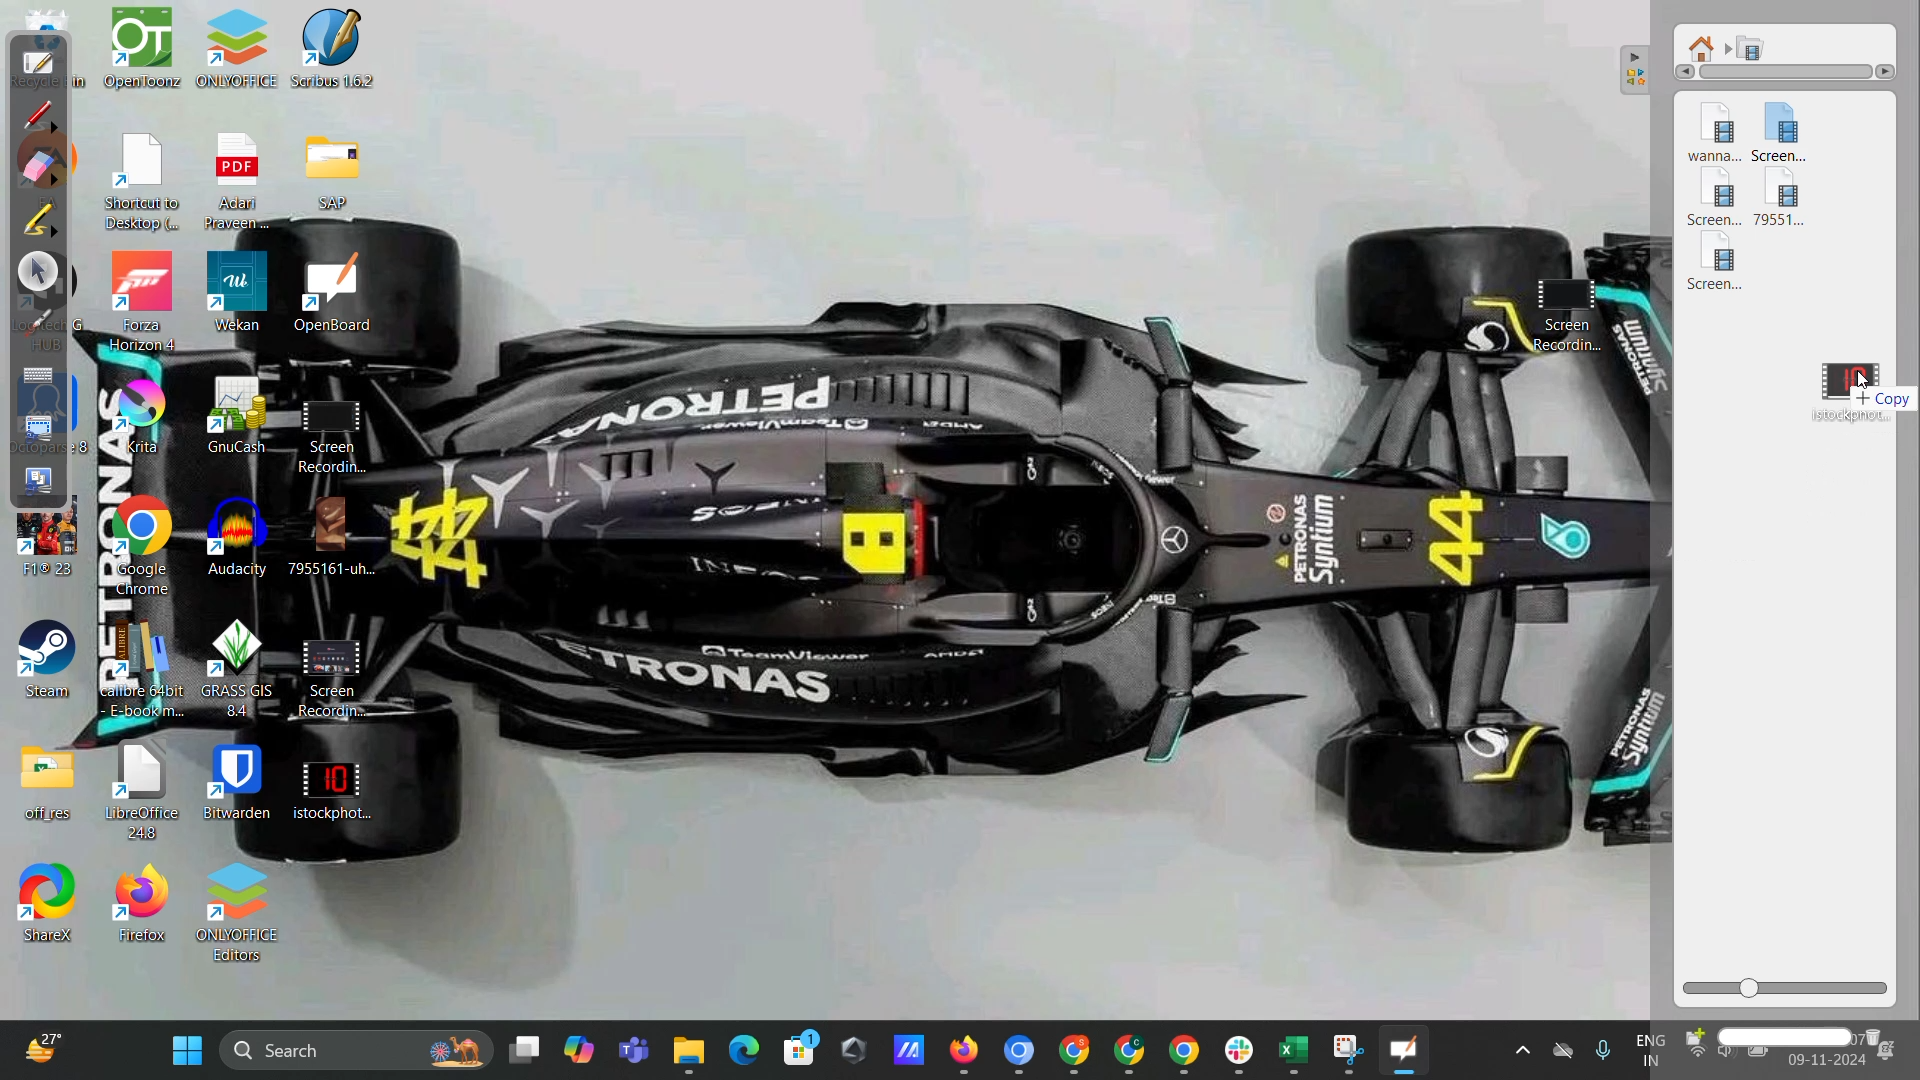 The width and height of the screenshot is (1920, 1080). What do you see at coordinates (1131, 1050) in the screenshot?
I see `Minimized google chrome` at bounding box center [1131, 1050].